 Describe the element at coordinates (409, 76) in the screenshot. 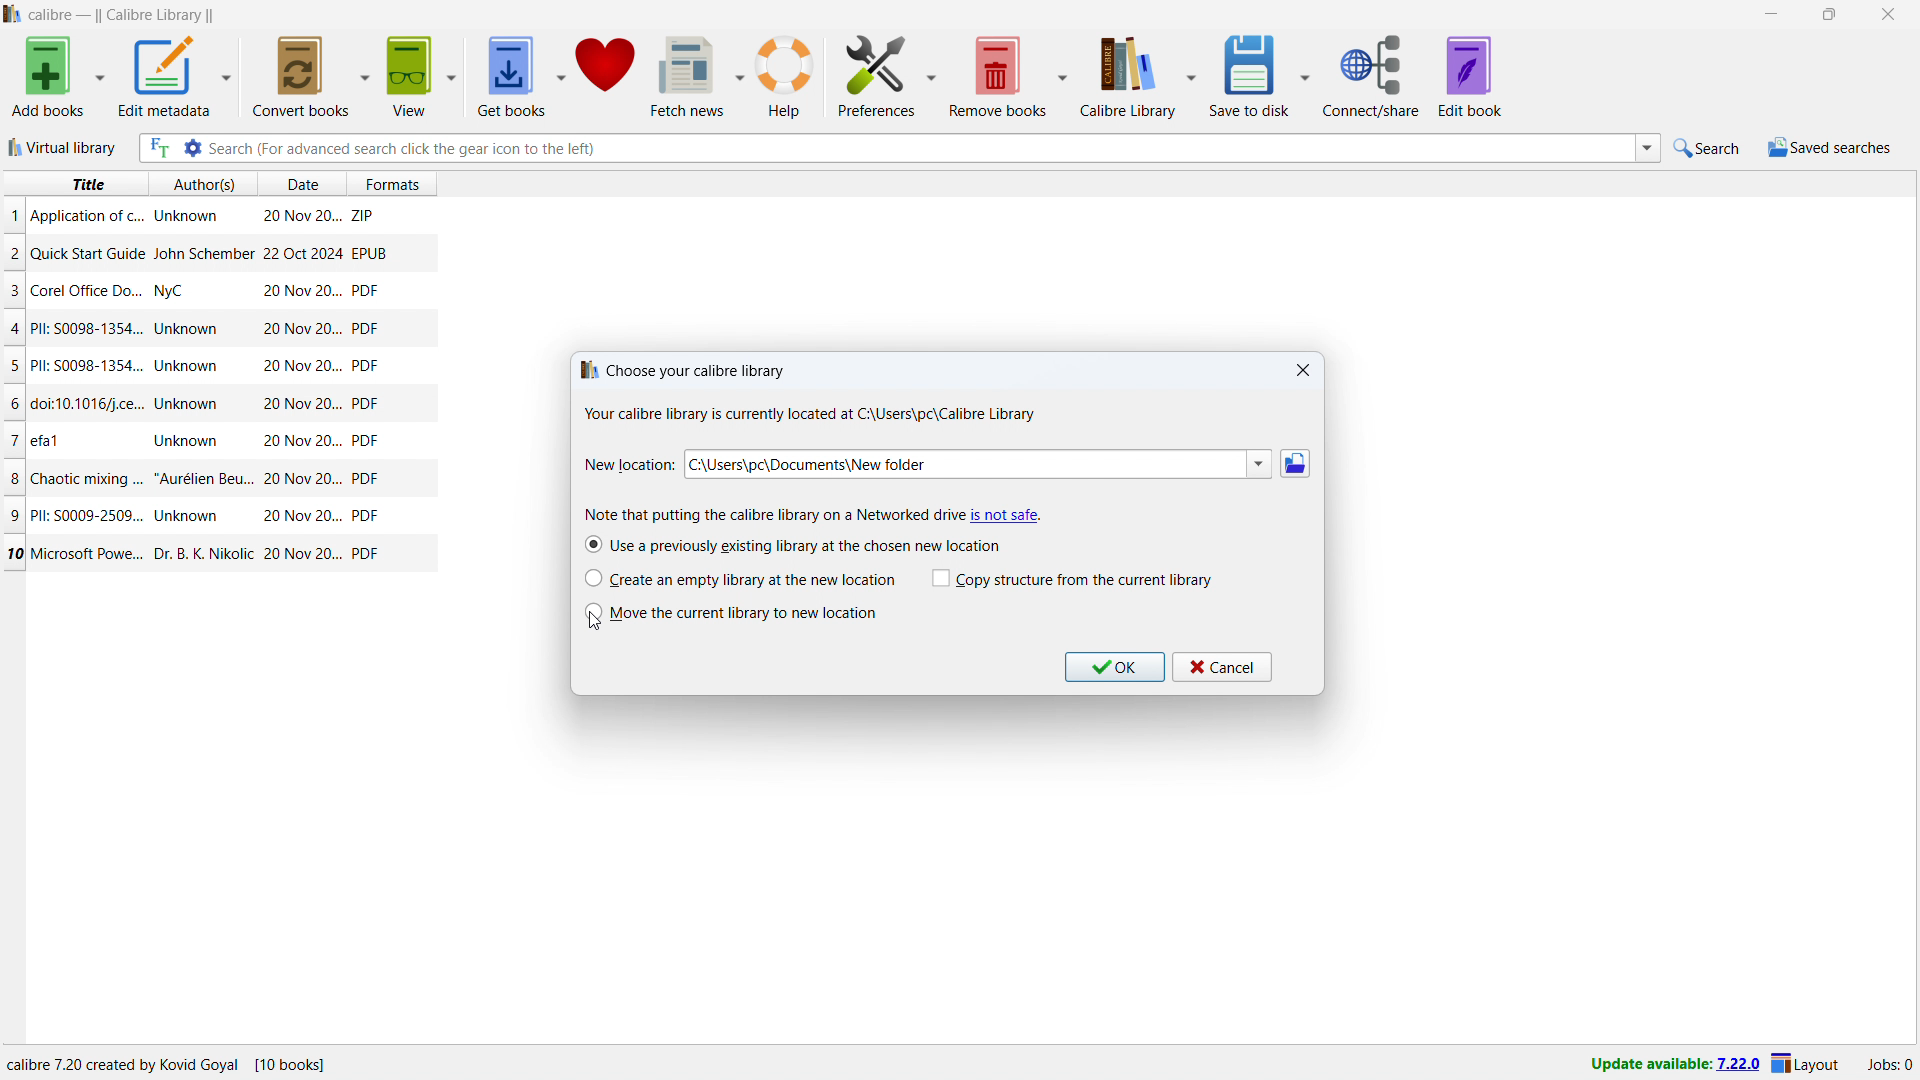

I see `view` at that location.